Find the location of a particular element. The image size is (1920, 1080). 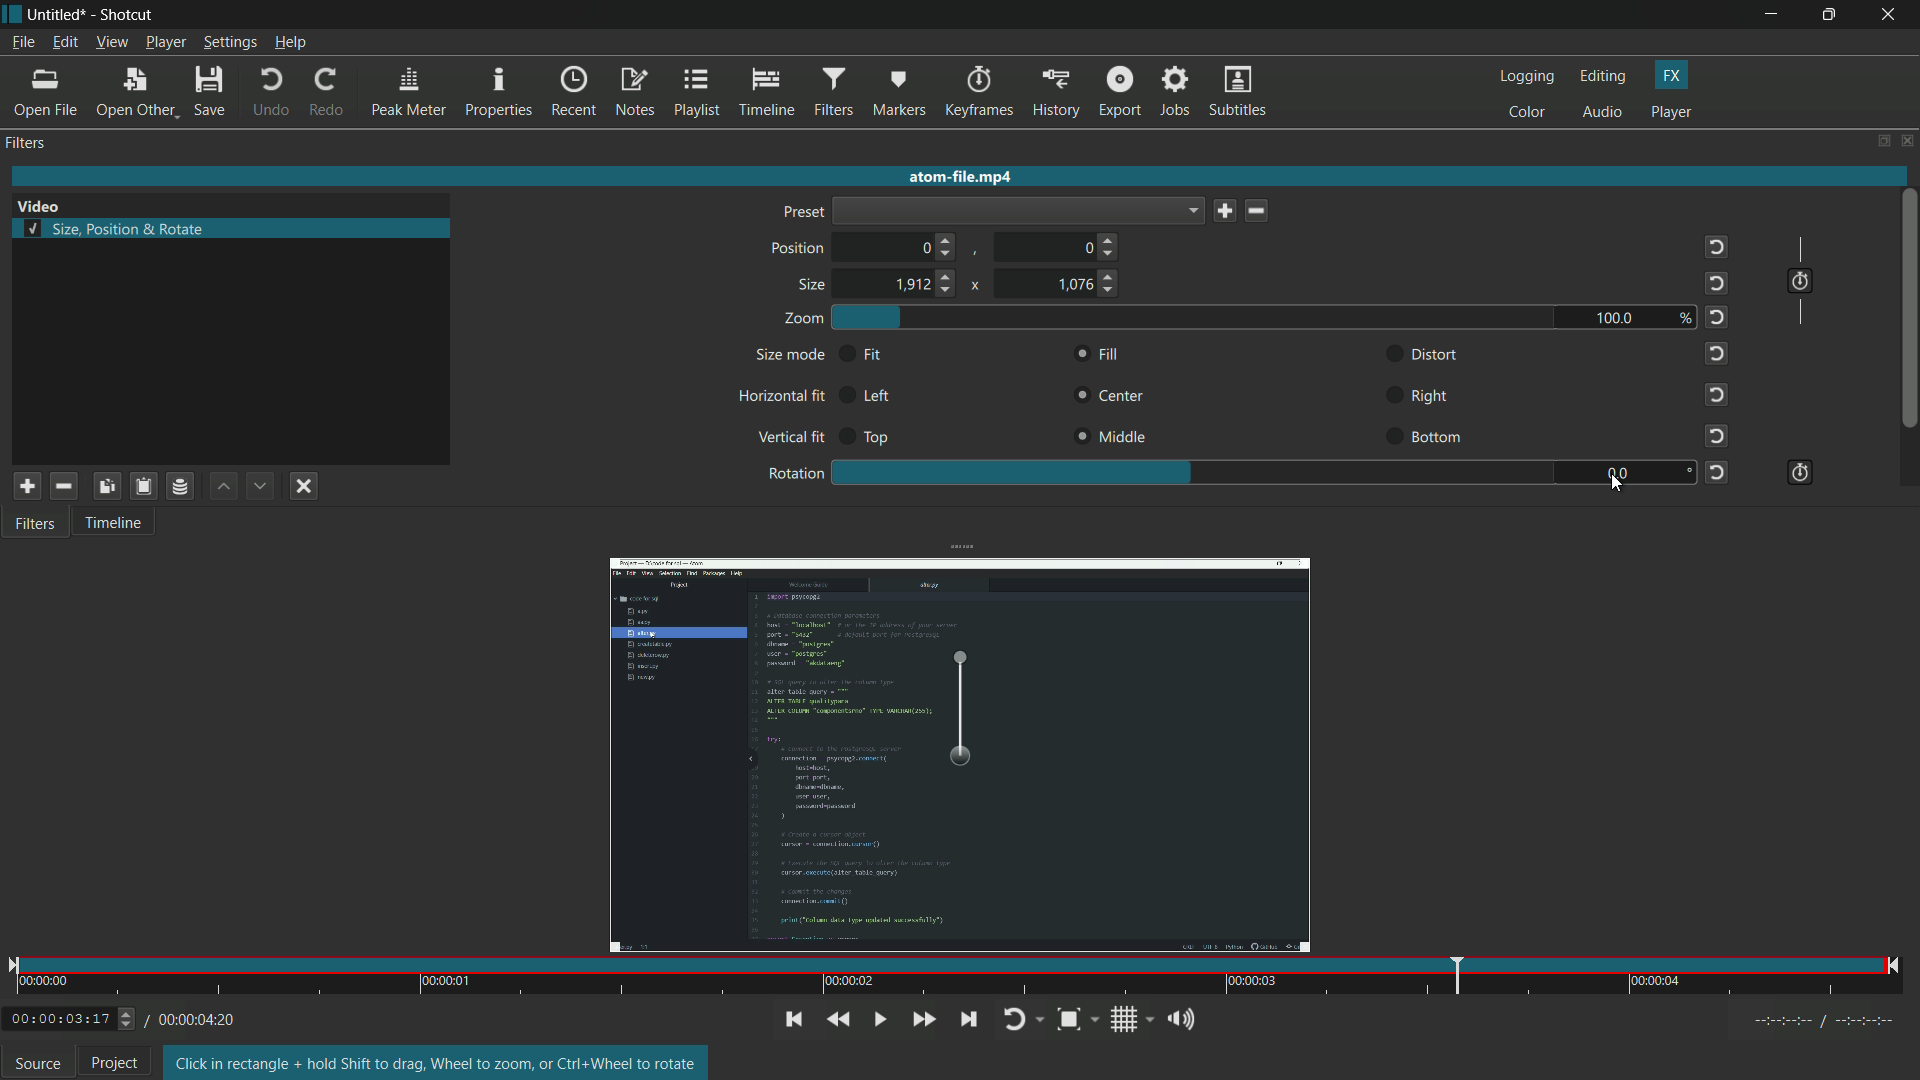

atom-file.mp4 (imported video name) is located at coordinates (978, 178).